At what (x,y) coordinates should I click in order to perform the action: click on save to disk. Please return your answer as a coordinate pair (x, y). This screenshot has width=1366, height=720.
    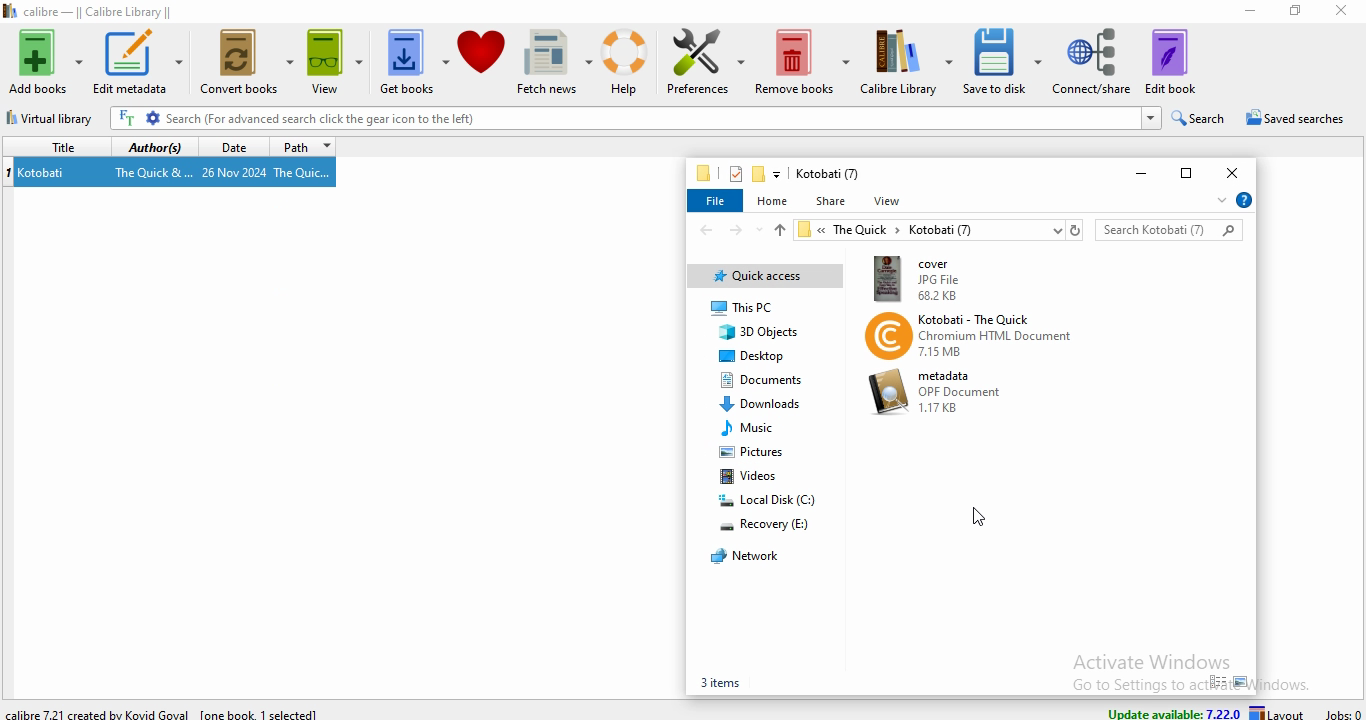
    Looking at the image, I should click on (1003, 60).